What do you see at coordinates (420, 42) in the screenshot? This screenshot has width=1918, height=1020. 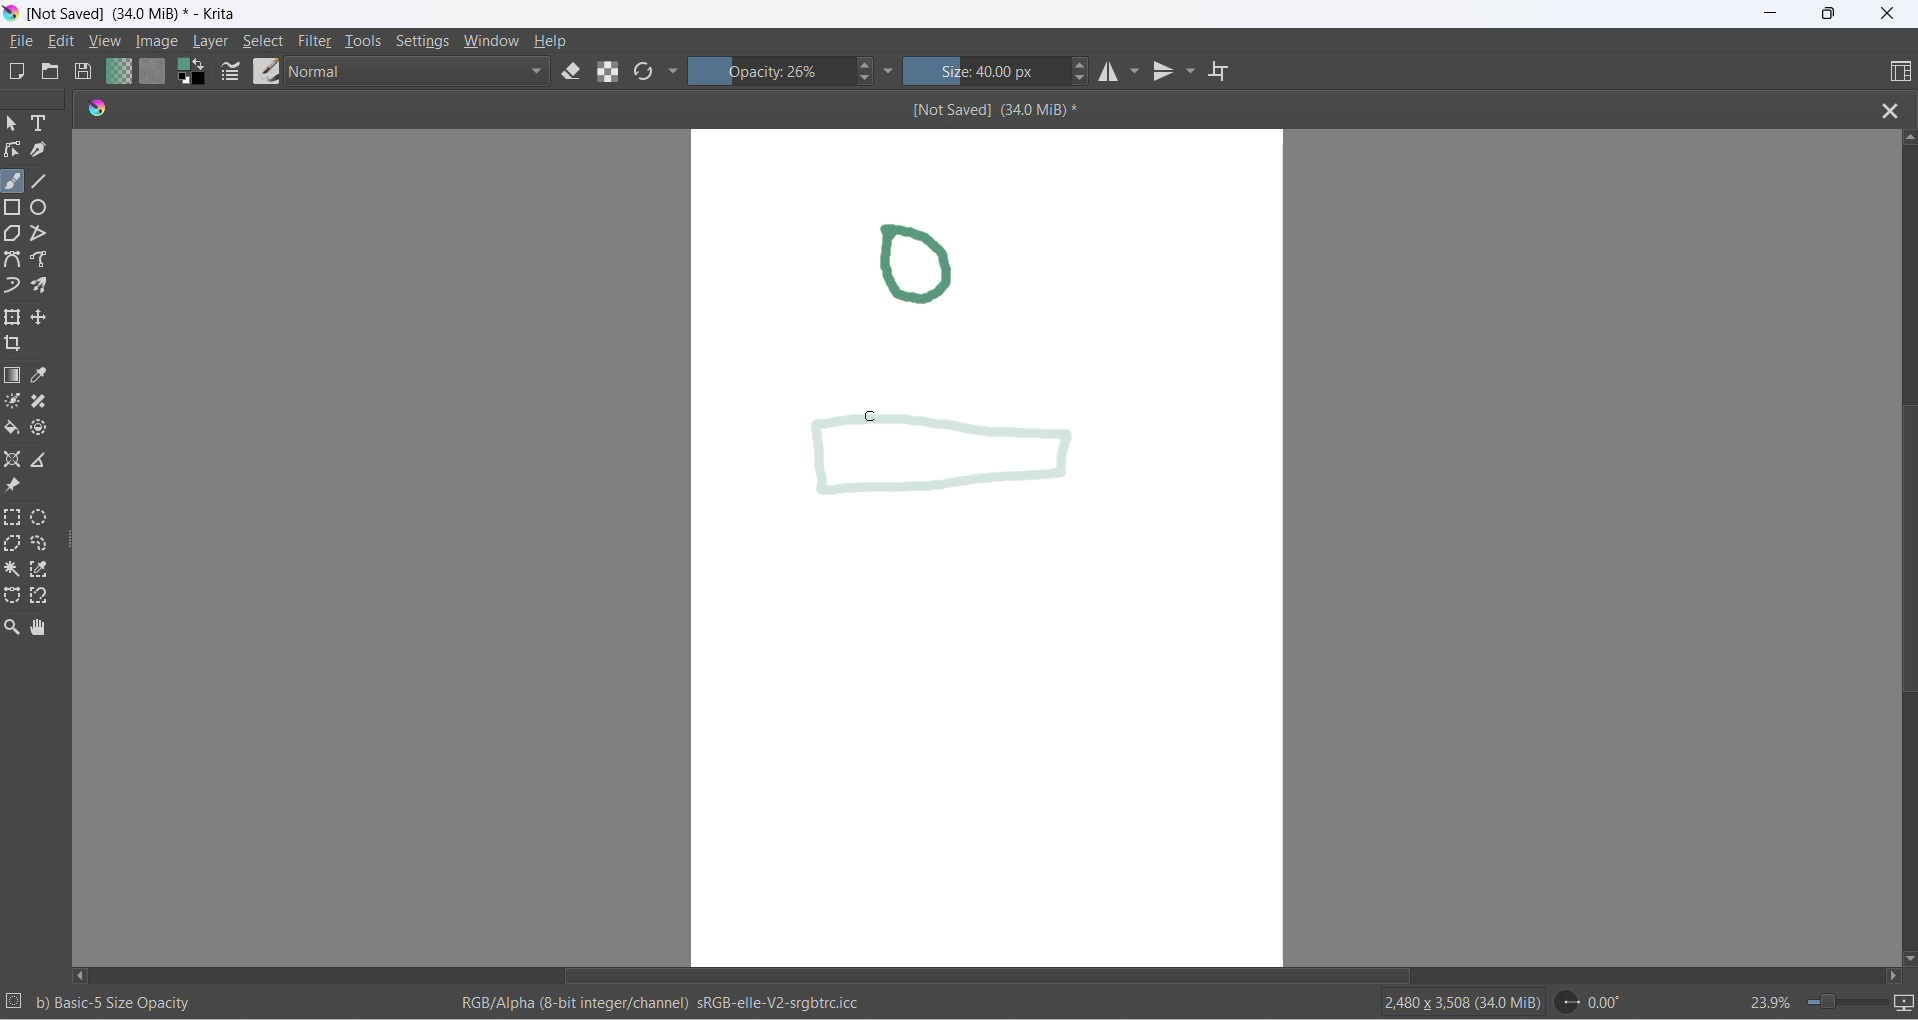 I see `settings` at bounding box center [420, 42].